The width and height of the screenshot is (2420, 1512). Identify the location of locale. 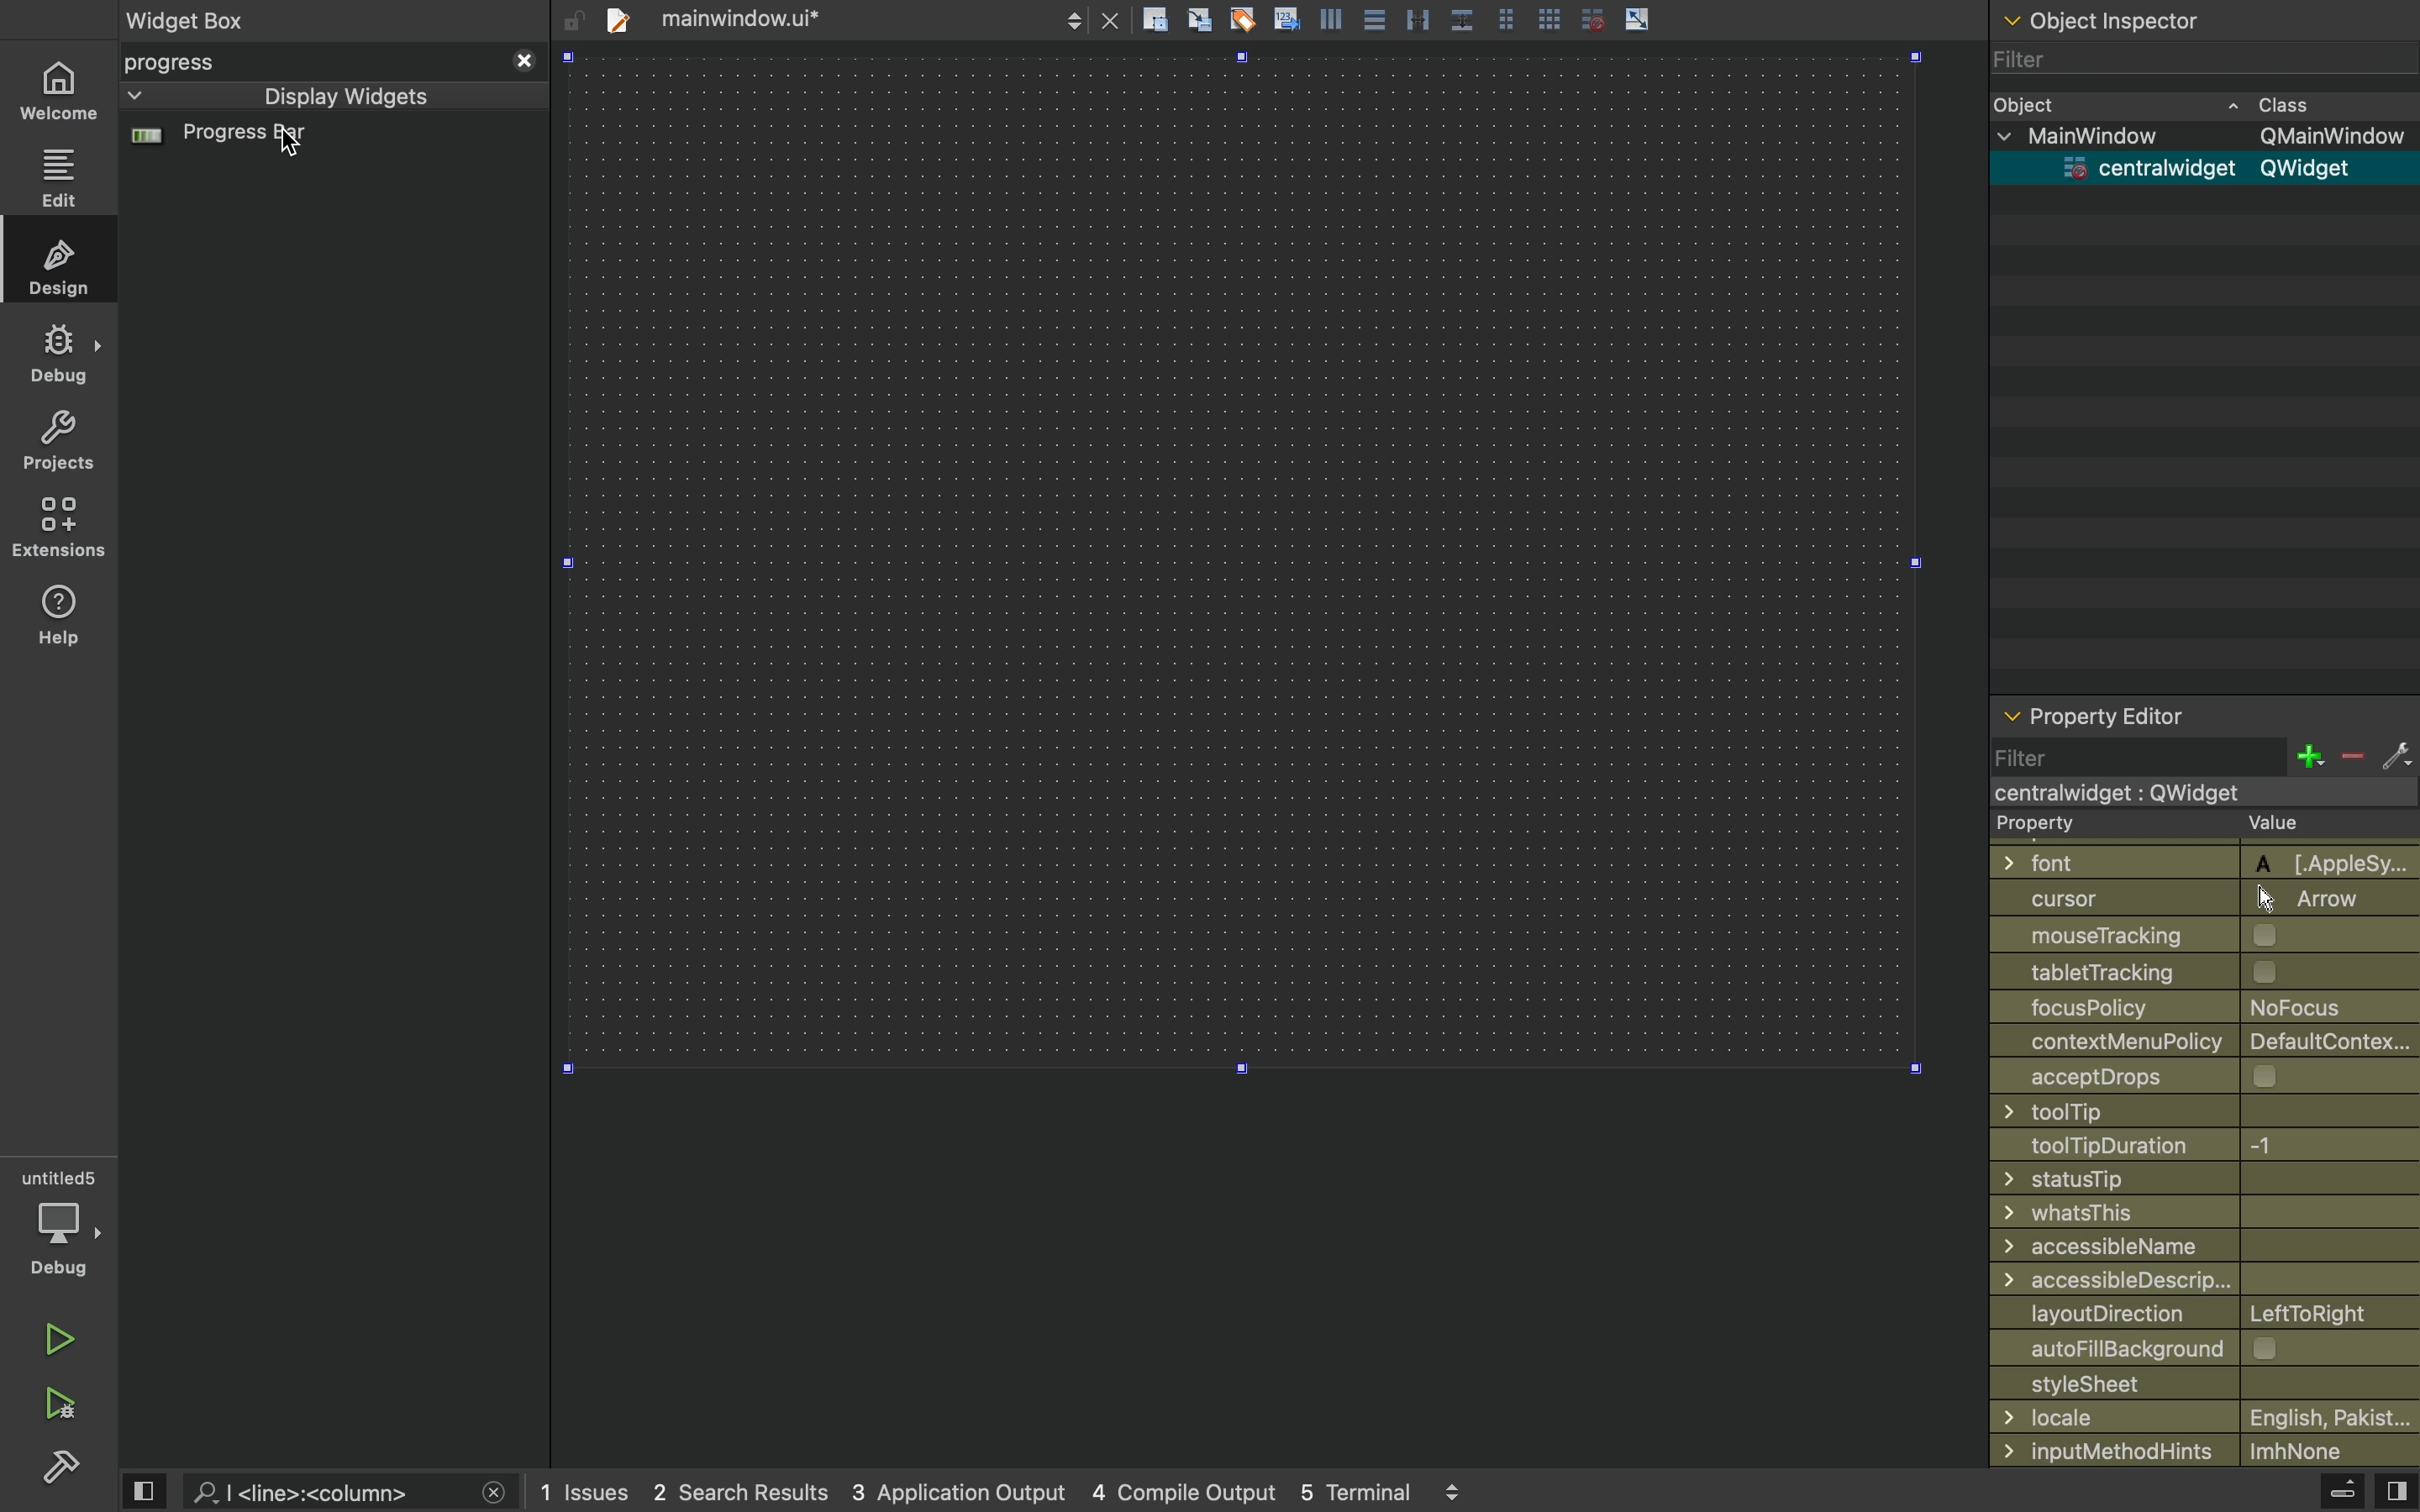
(2206, 1417).